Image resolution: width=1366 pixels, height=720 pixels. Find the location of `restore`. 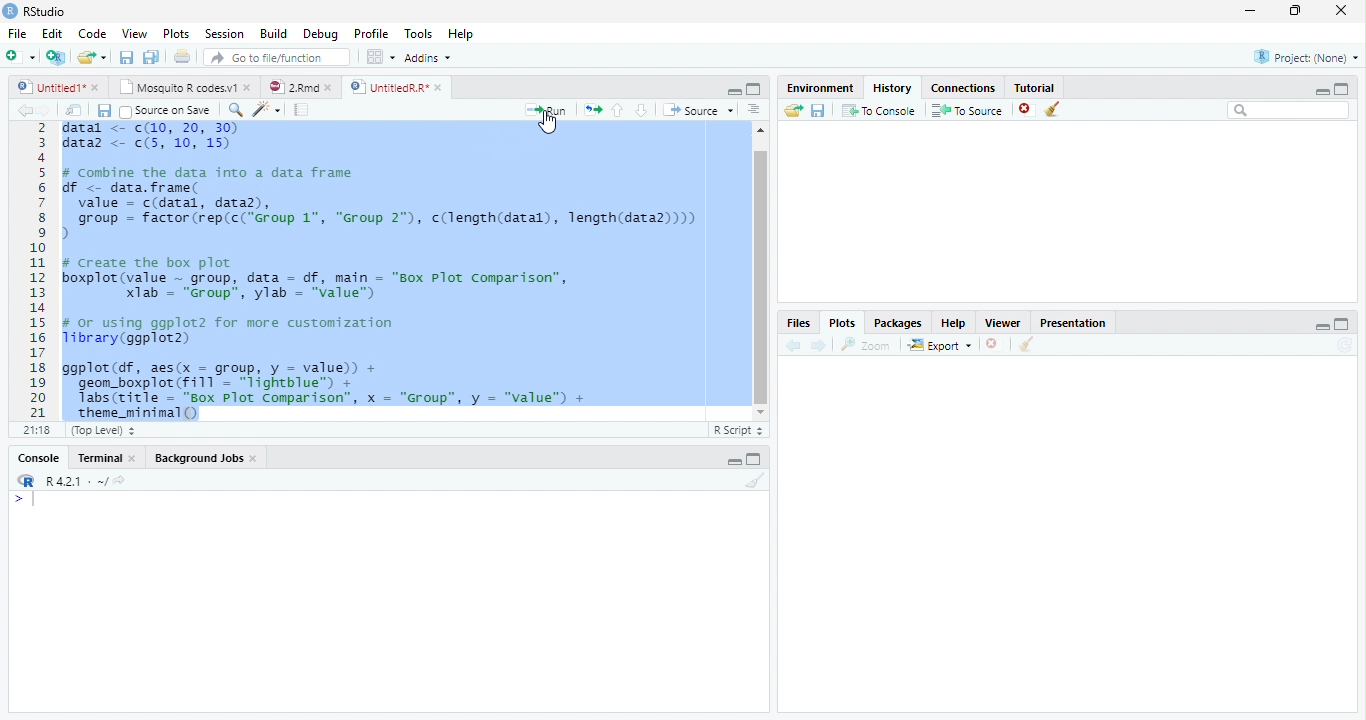

restore is located at coordinates (1295, 11).